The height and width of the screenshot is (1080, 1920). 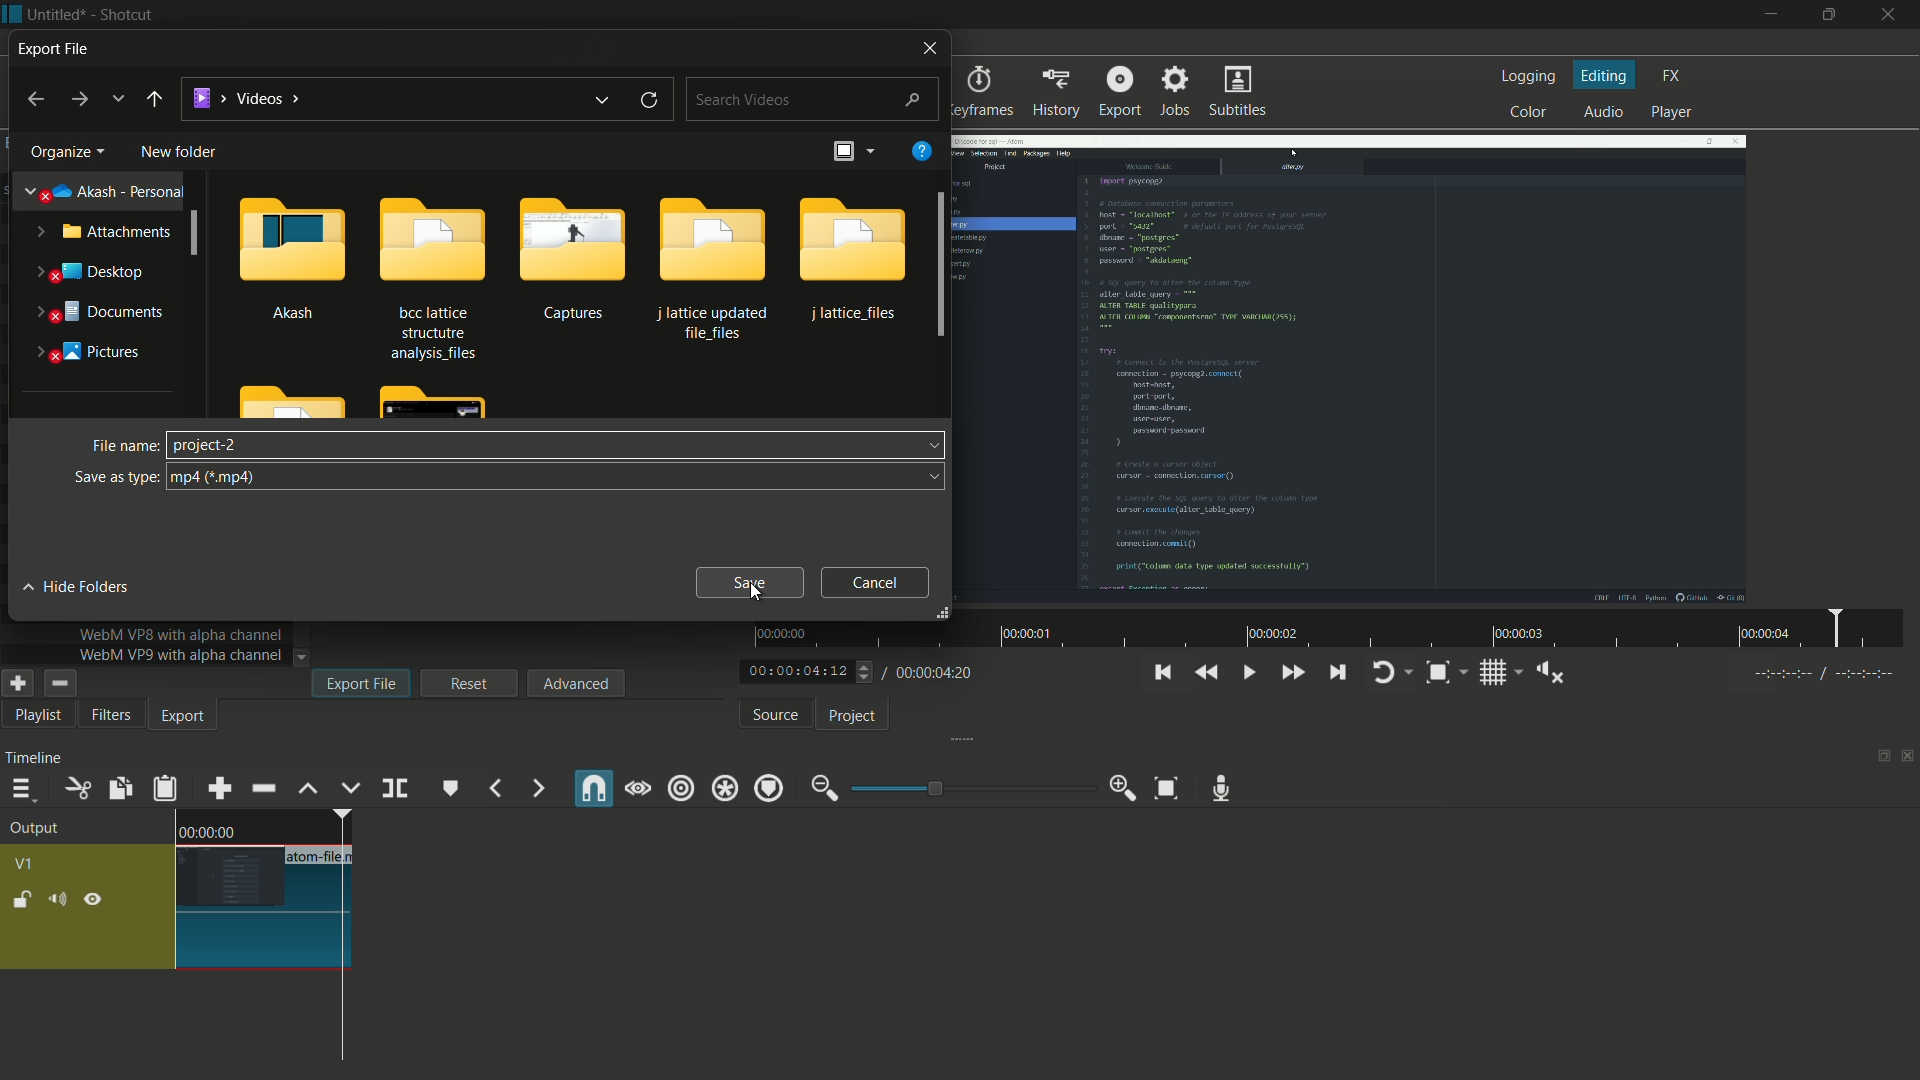 I want to click on file type dropdown, so click(x=554, y=477).